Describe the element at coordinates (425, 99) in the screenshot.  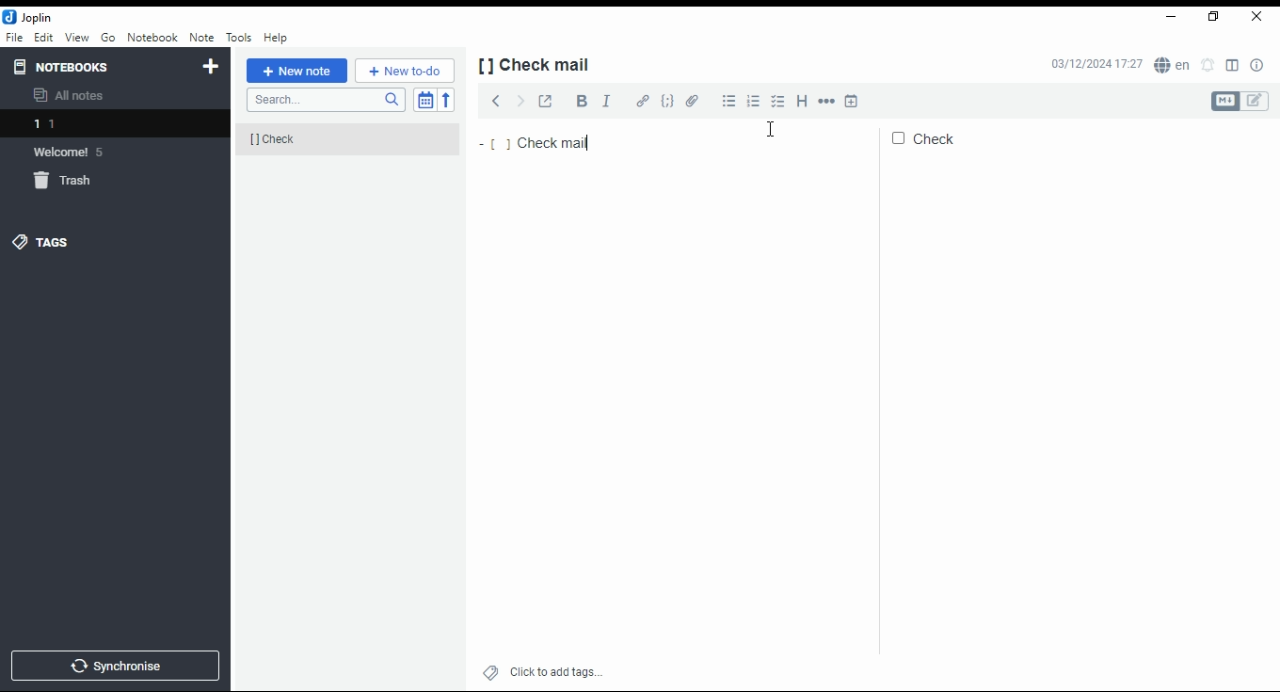
I see `toggle sort order field` at that location.